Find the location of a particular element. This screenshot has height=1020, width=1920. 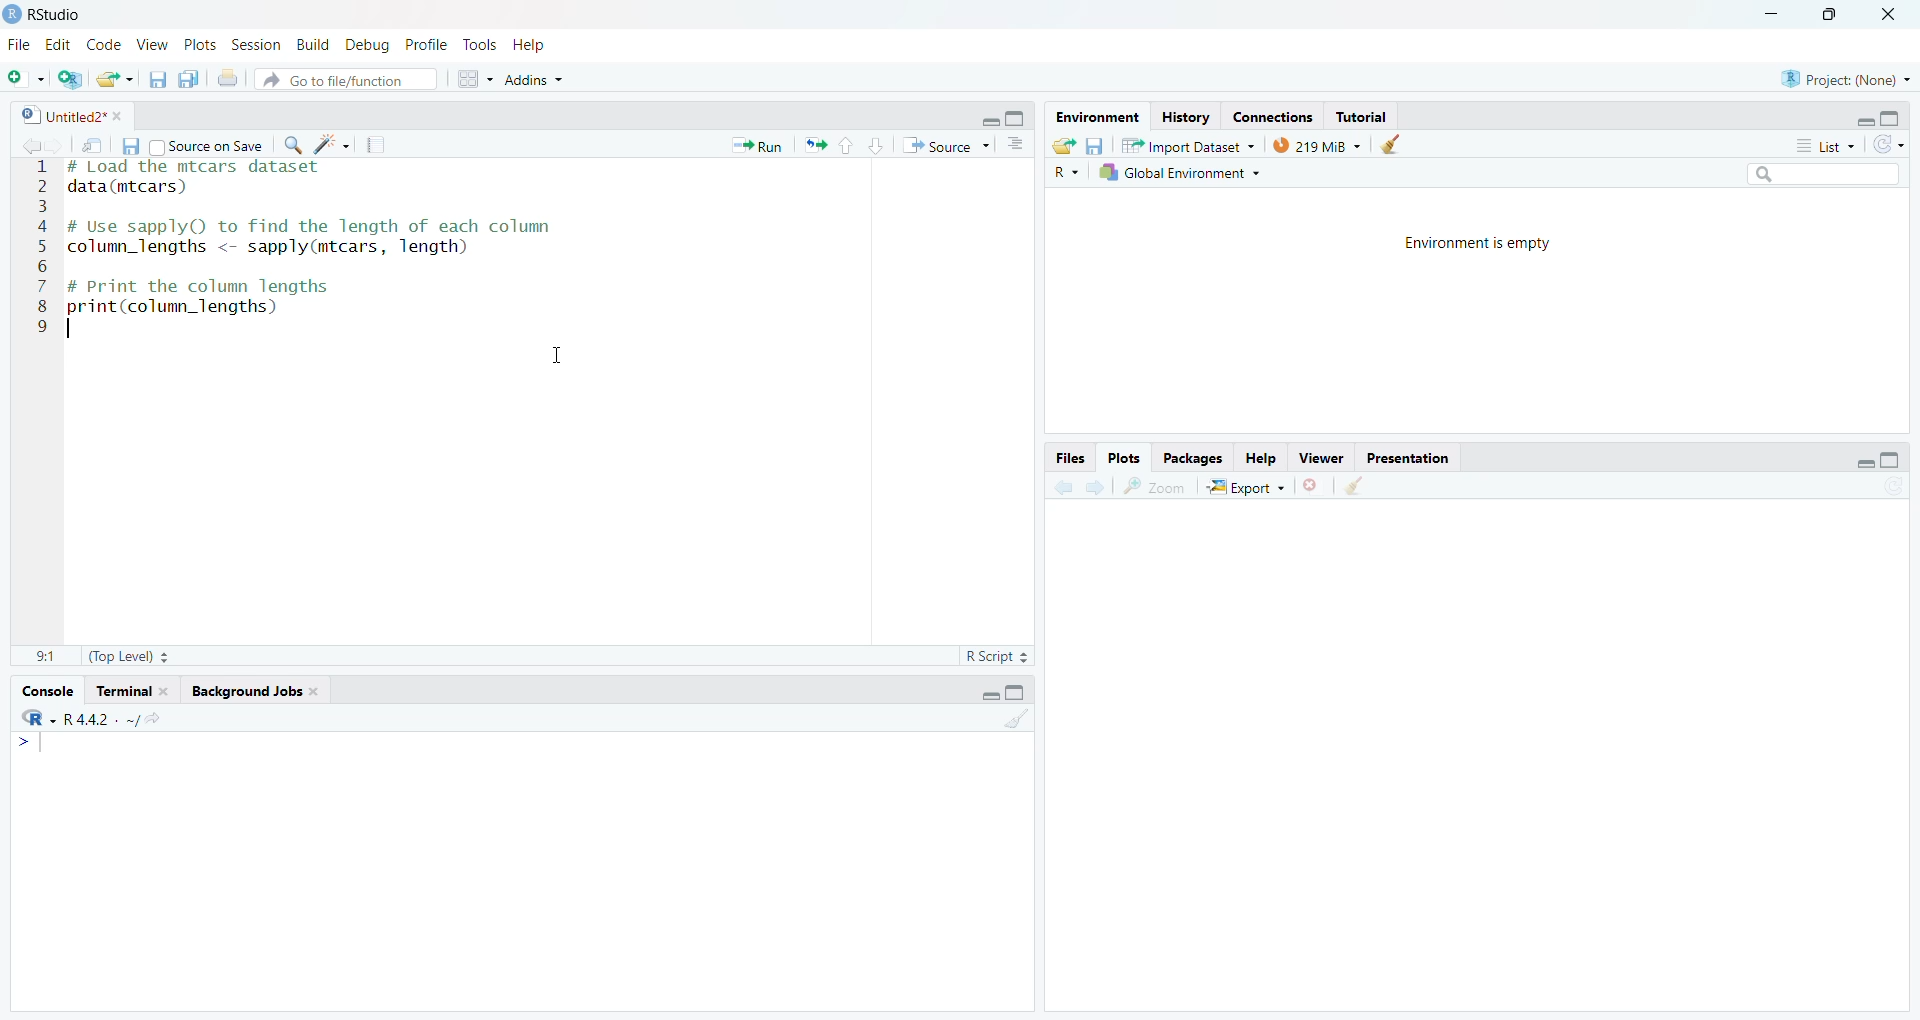

Source is located at coordinates (945, 145).